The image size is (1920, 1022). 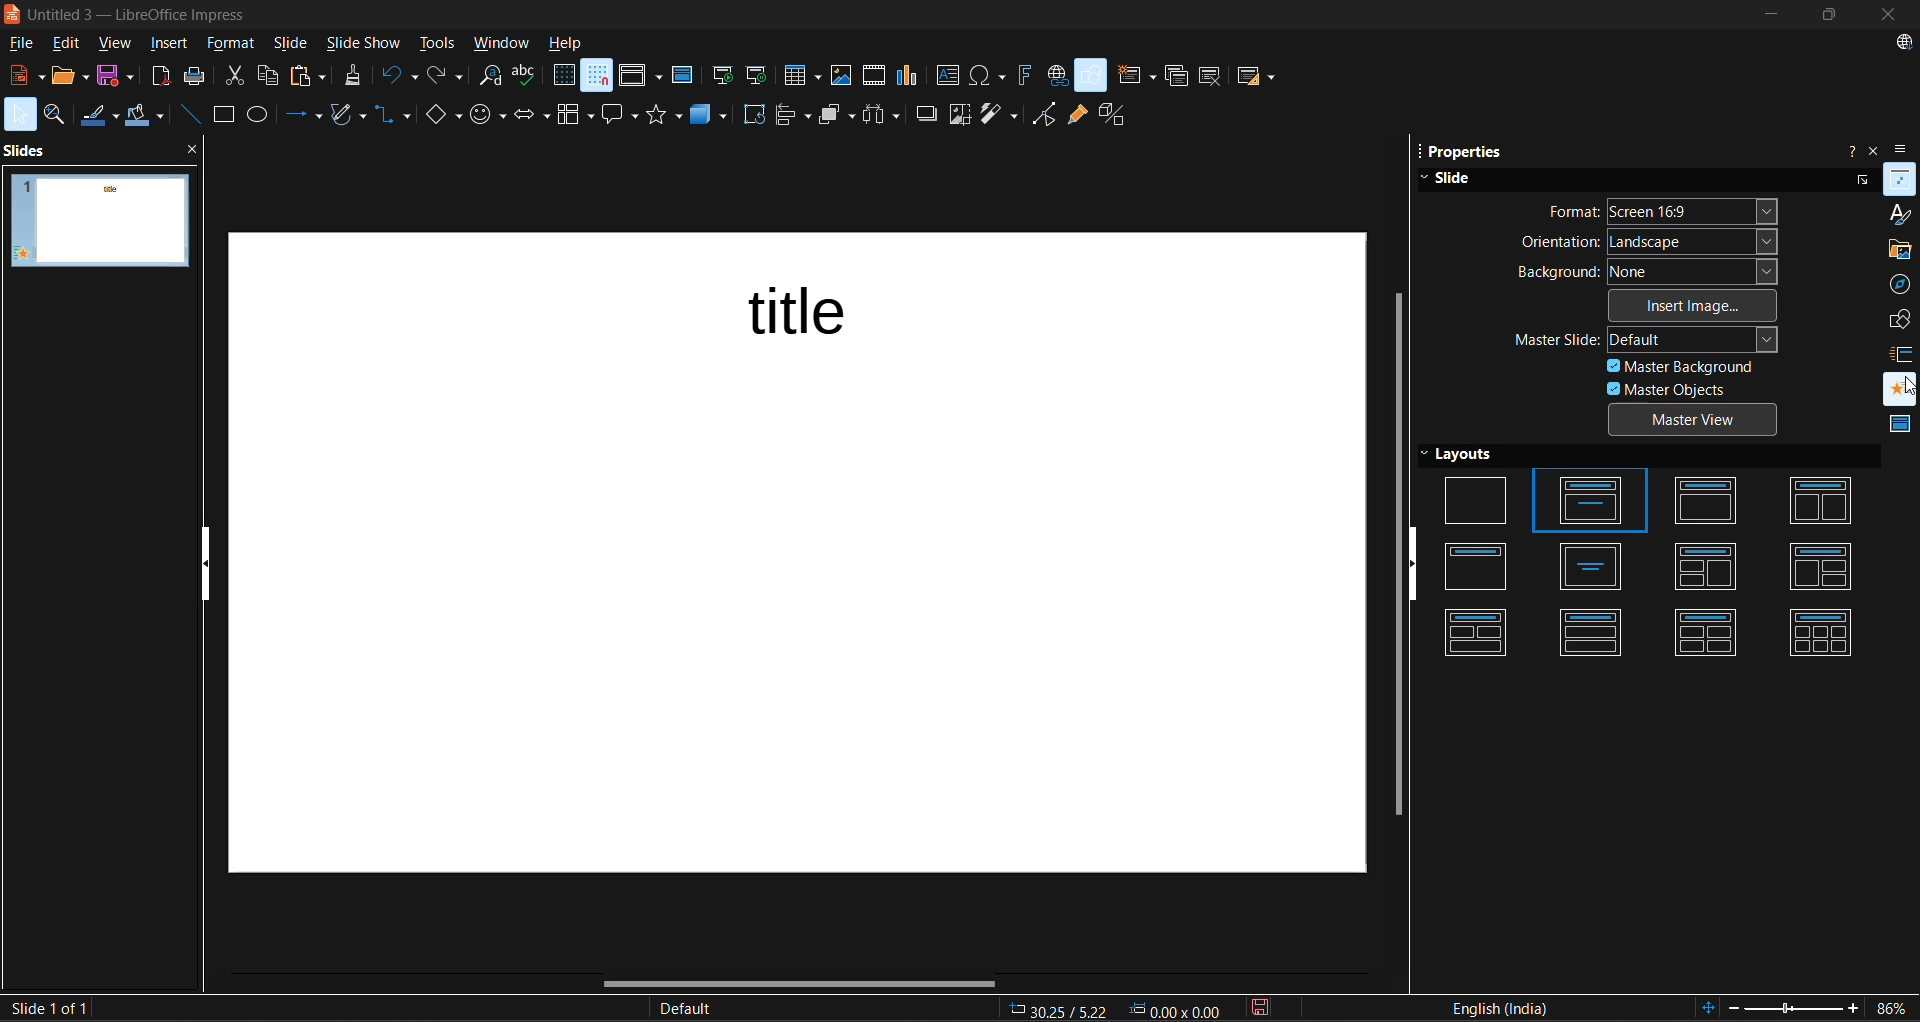 I want to click on lines and arrows, so click(x=309, y=116).